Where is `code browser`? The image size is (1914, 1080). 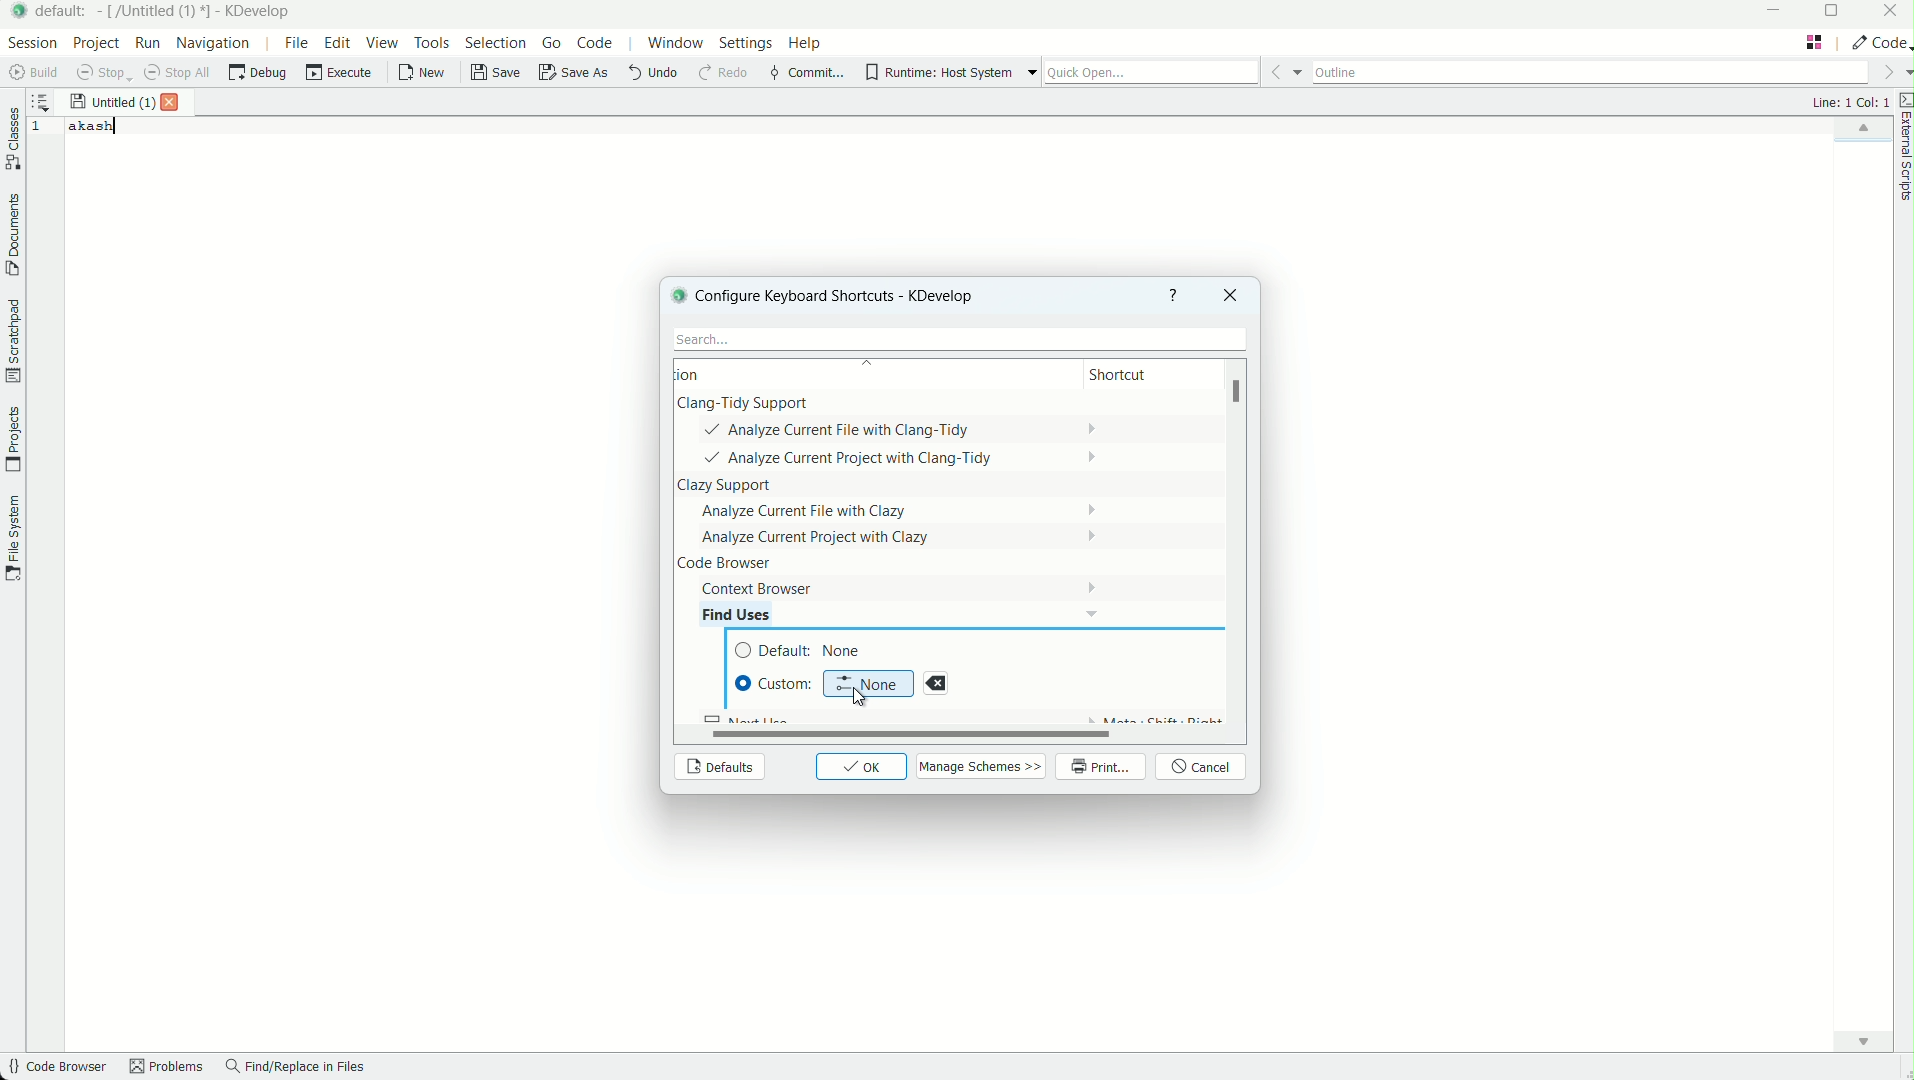 code browser is located at coordinates (55, 1068).